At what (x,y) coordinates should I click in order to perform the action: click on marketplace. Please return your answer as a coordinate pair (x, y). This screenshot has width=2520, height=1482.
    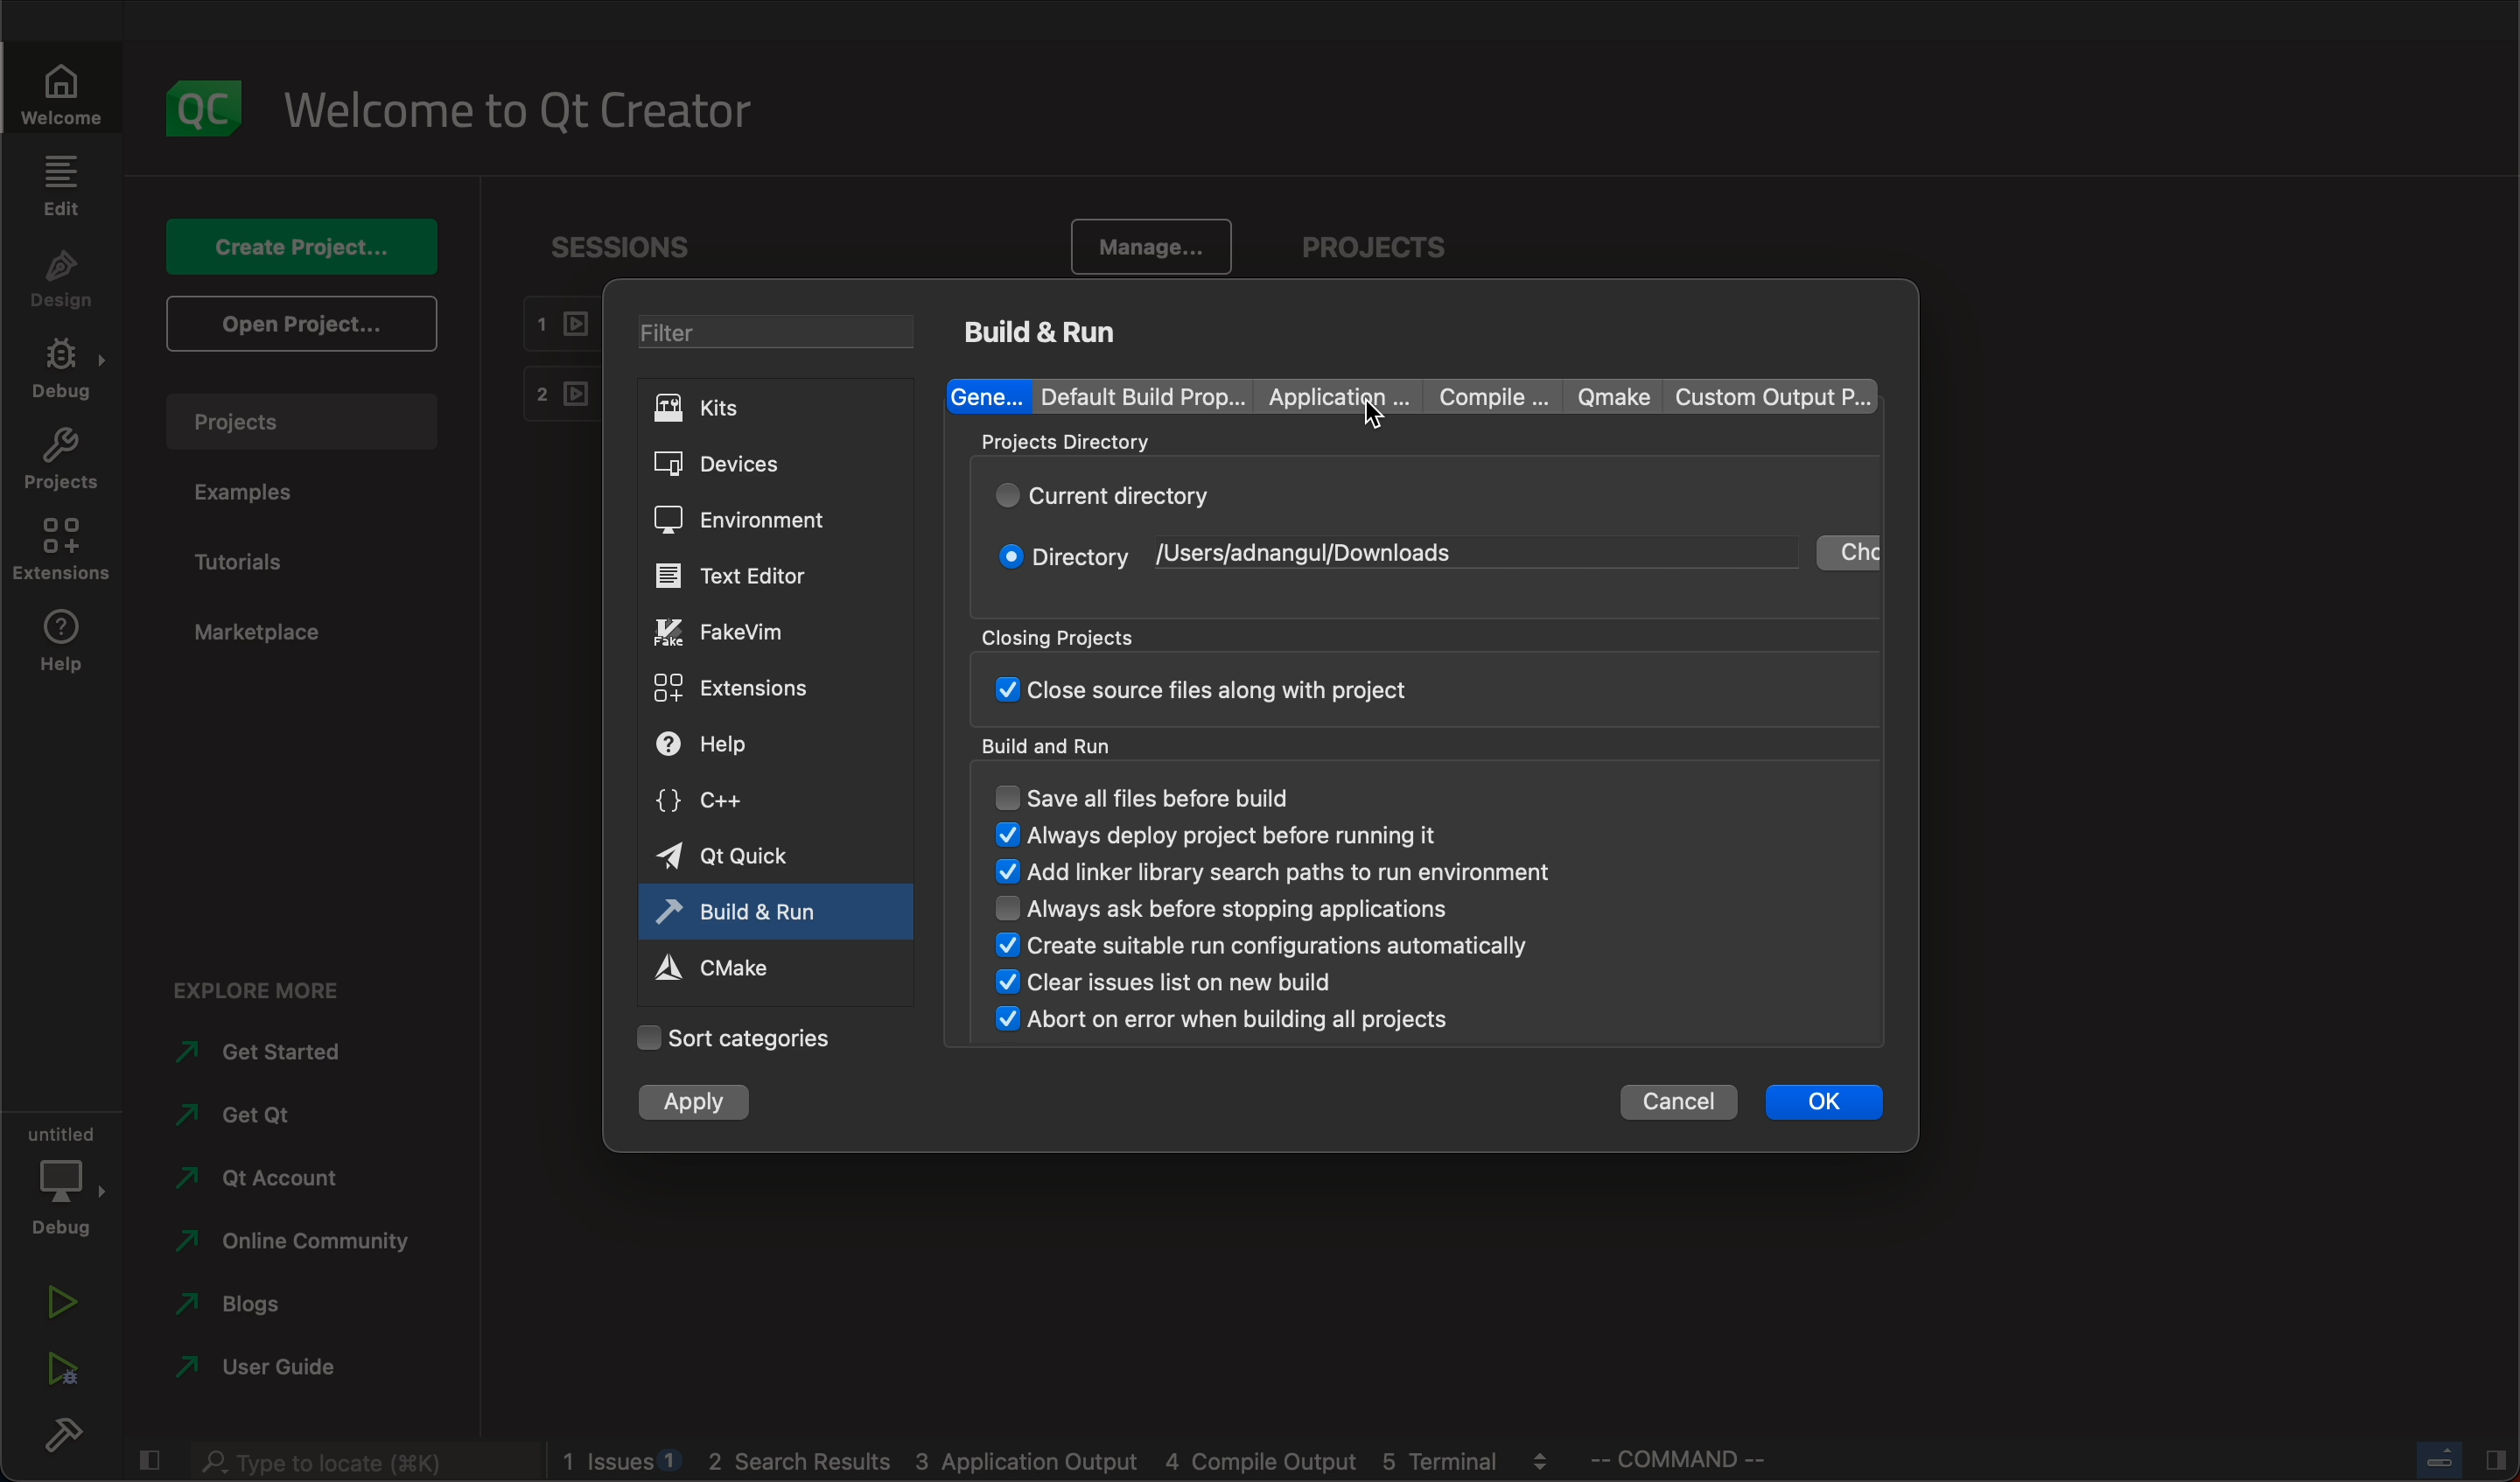
    Looking at the image, I should click on (264, 633).